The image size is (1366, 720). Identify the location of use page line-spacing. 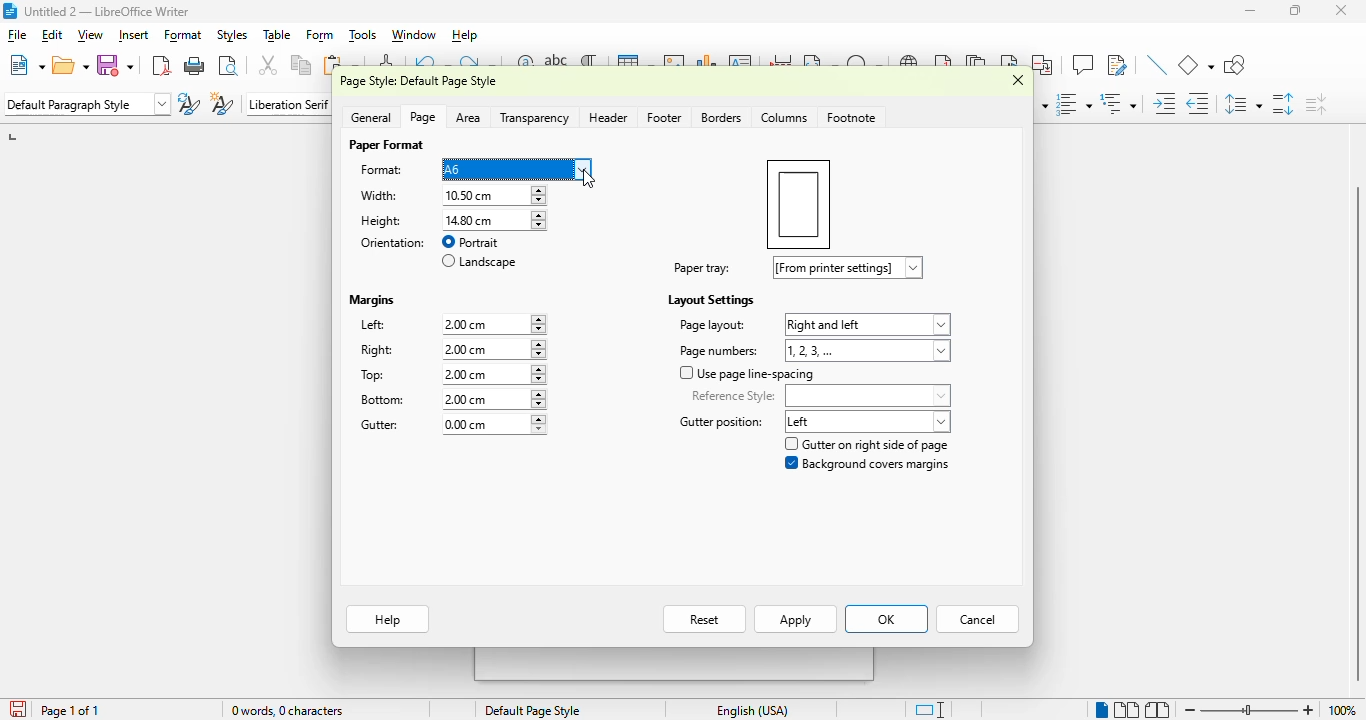
(747, 374).